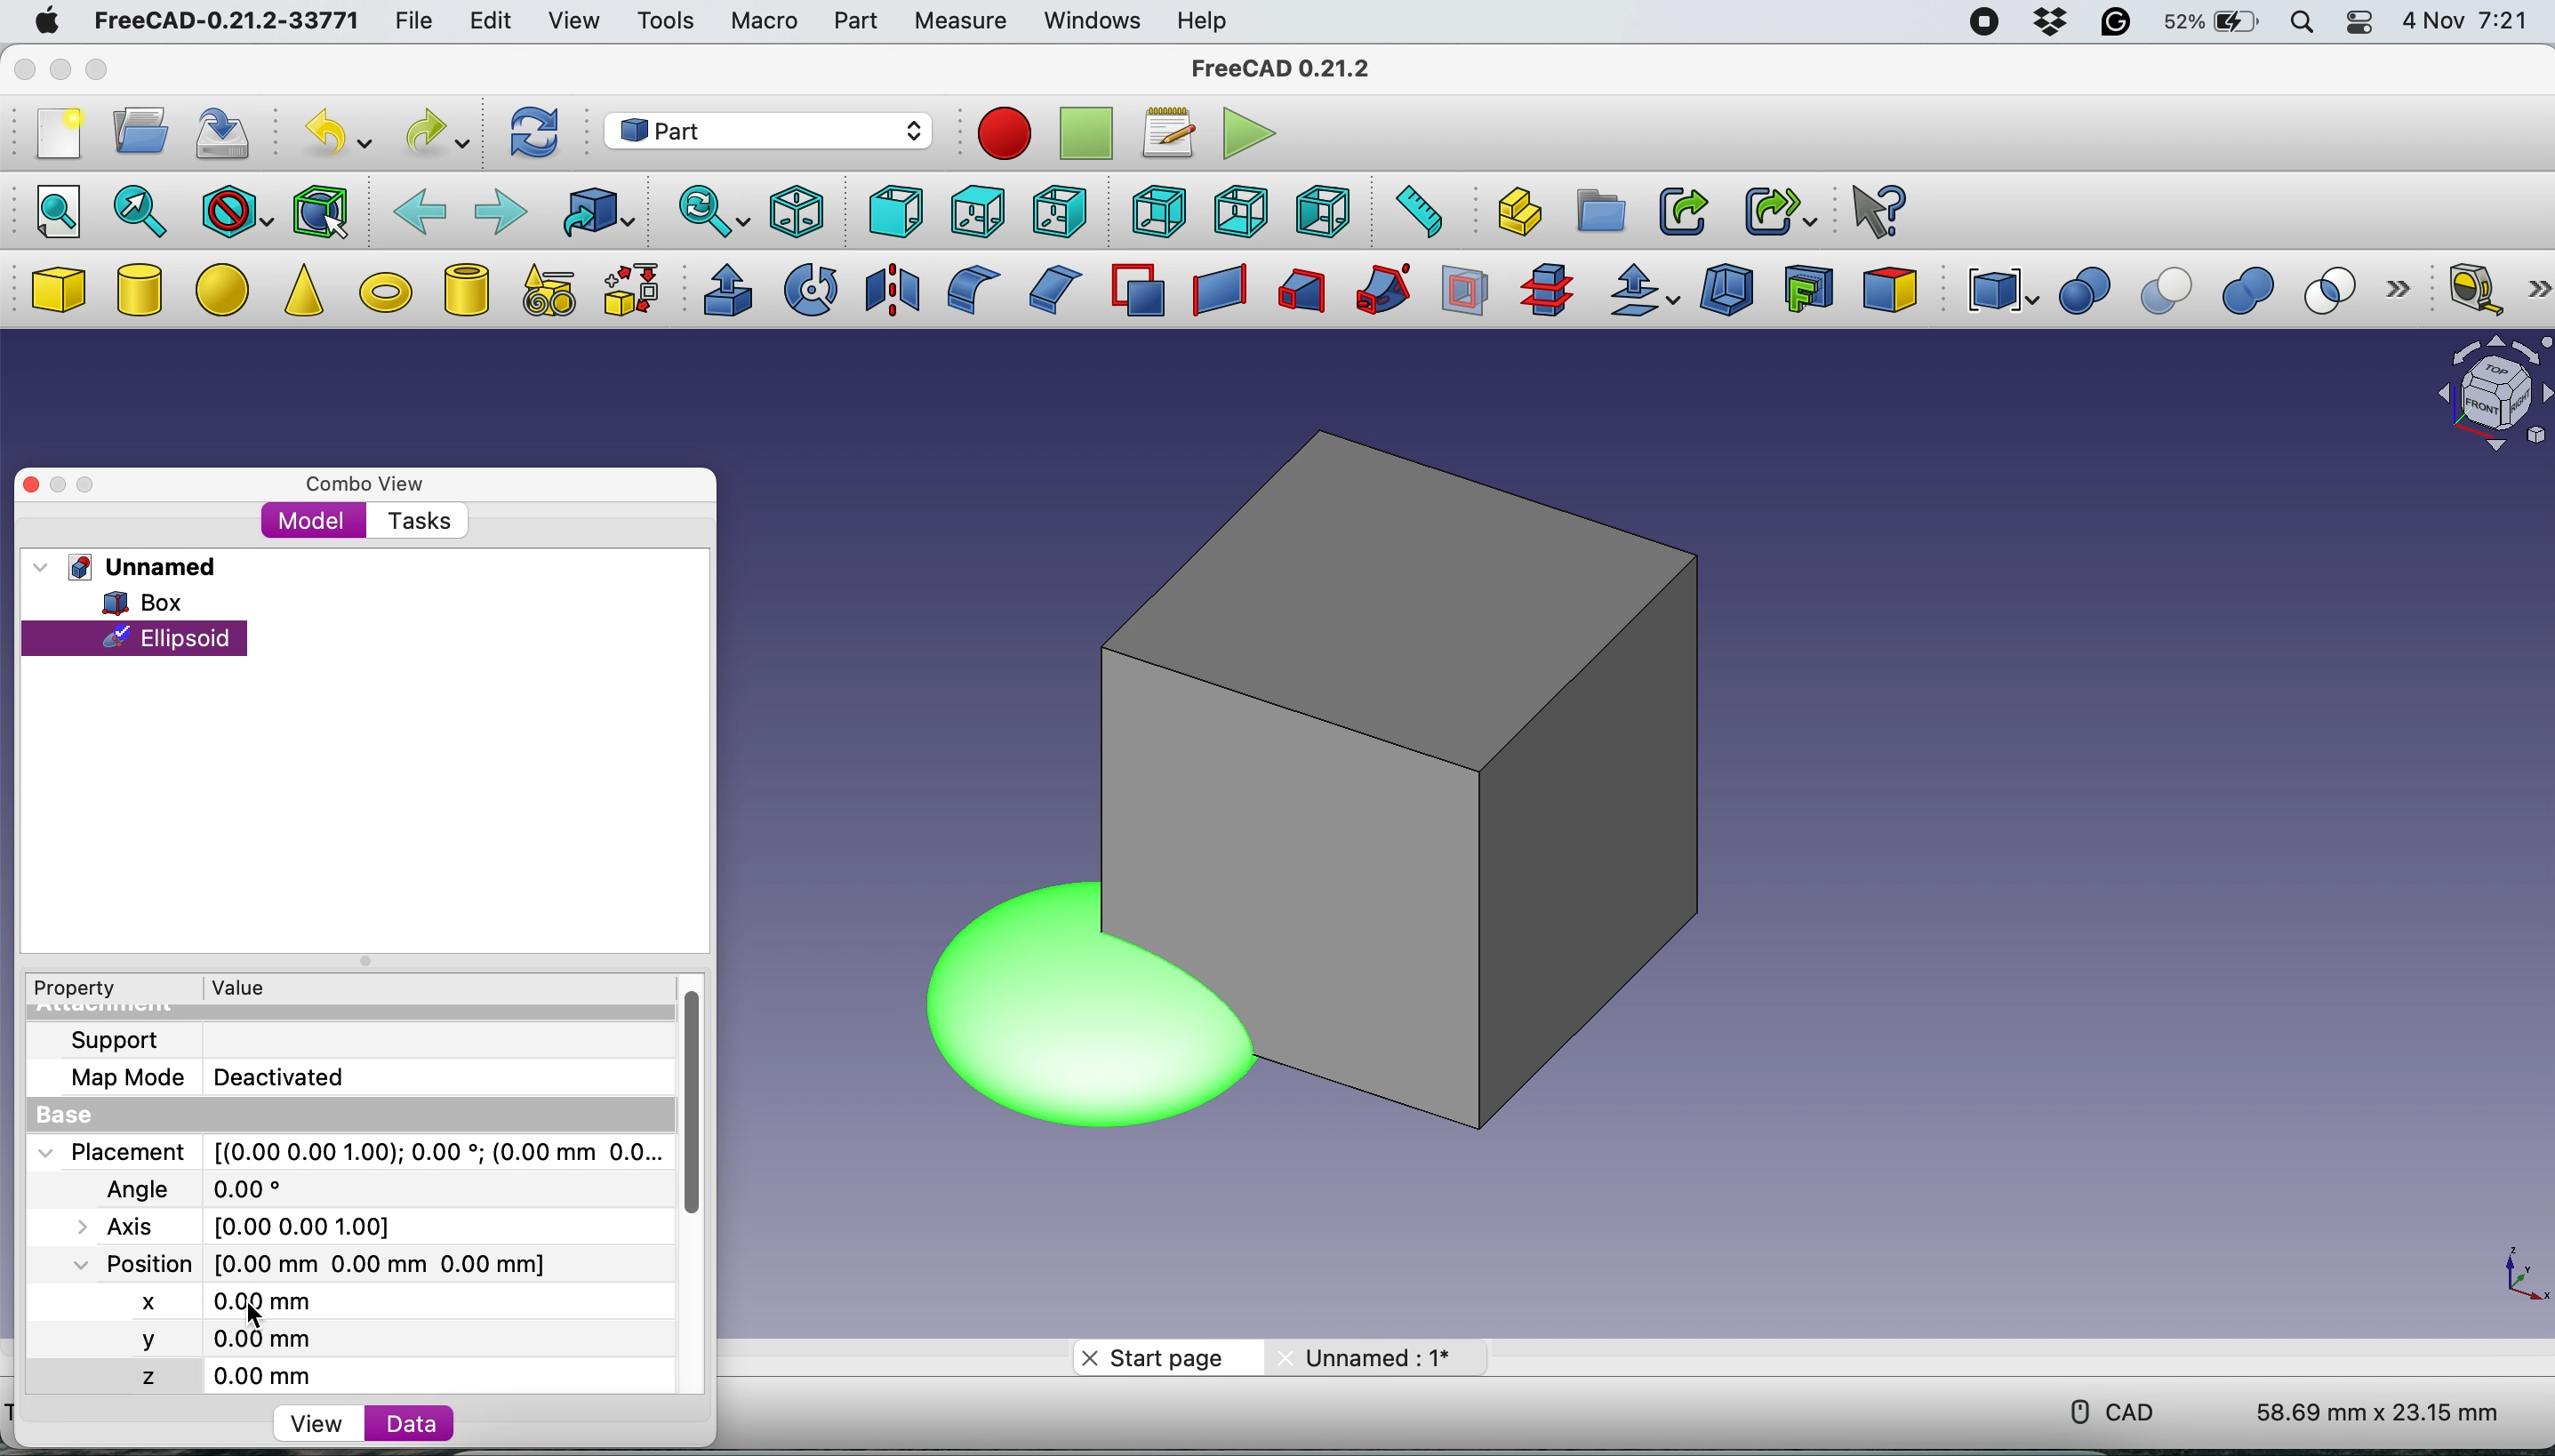 Image resolution: width=2555 pixels, height=1456 pixels. Describe the element at coordinates (1466, 296) in the screenshot. I see `section` at that location.